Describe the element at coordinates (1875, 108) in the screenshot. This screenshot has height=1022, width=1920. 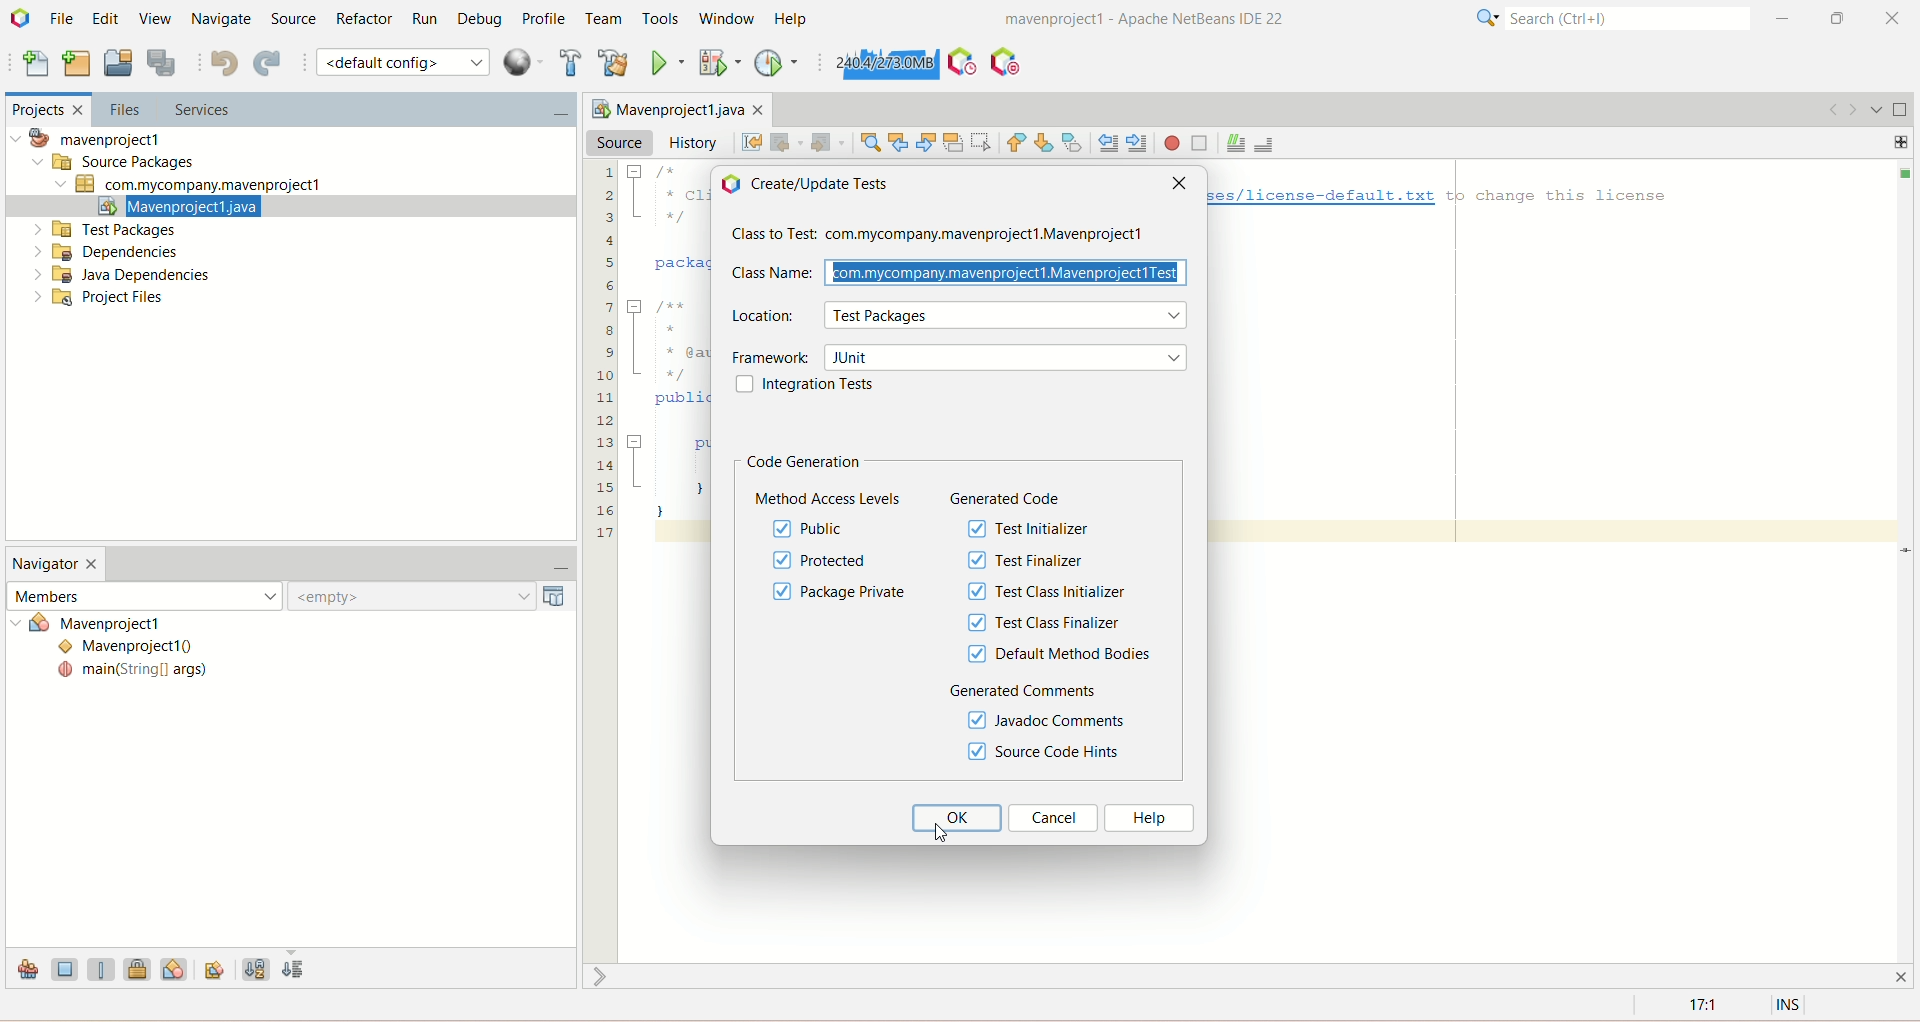
I see `show opened document list` at that location.